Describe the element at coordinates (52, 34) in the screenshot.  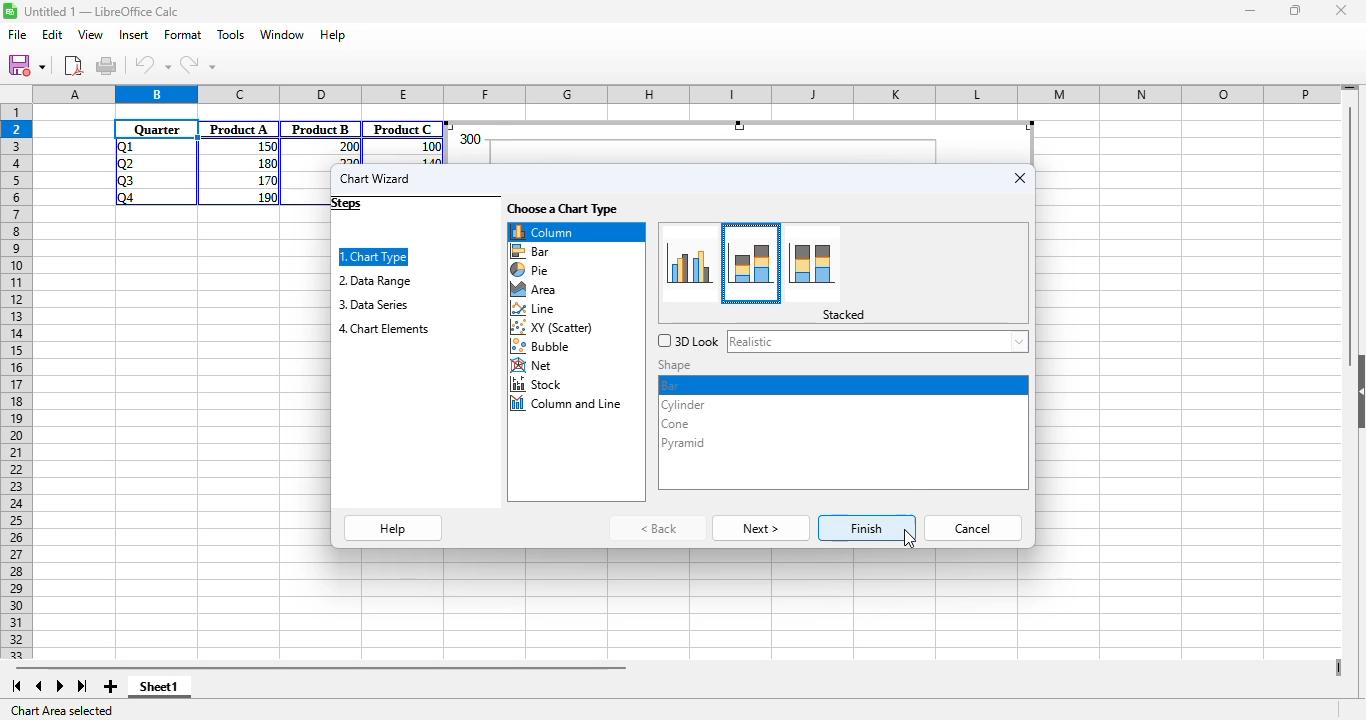
I see `edit` at that location.